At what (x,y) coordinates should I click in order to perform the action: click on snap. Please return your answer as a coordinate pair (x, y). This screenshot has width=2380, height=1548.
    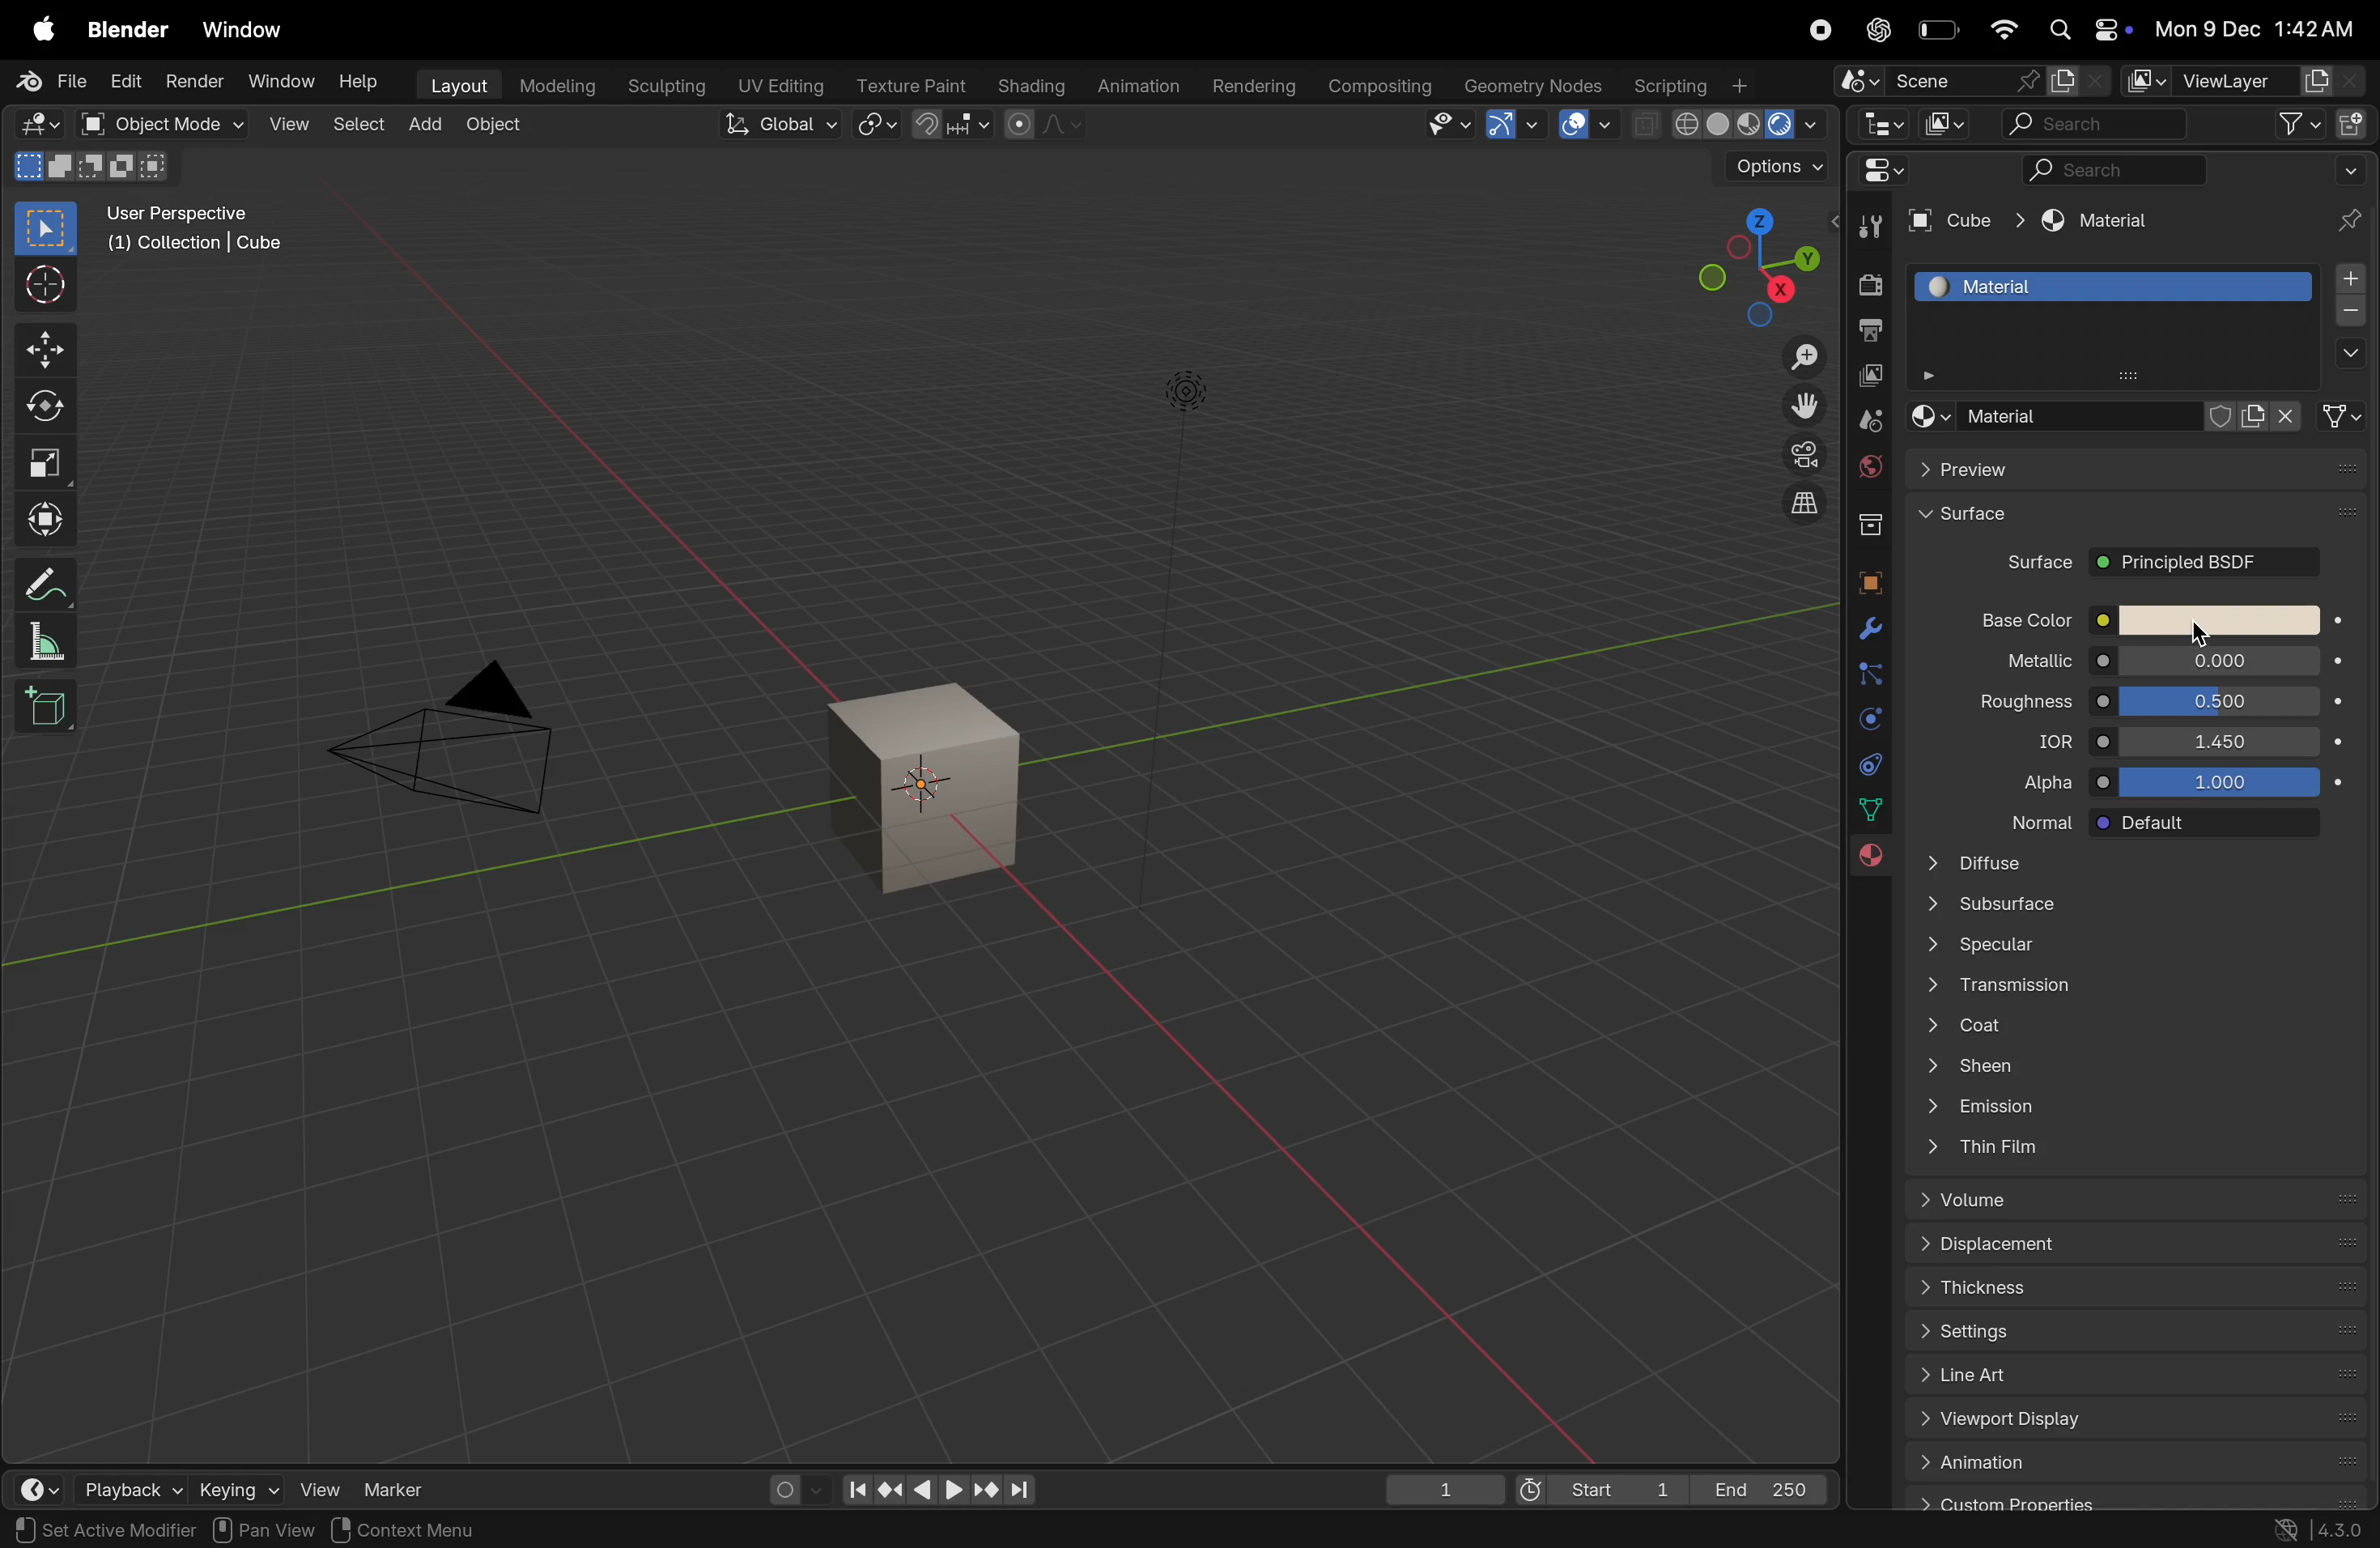
    Looking at the image, I should click on (951, 126).